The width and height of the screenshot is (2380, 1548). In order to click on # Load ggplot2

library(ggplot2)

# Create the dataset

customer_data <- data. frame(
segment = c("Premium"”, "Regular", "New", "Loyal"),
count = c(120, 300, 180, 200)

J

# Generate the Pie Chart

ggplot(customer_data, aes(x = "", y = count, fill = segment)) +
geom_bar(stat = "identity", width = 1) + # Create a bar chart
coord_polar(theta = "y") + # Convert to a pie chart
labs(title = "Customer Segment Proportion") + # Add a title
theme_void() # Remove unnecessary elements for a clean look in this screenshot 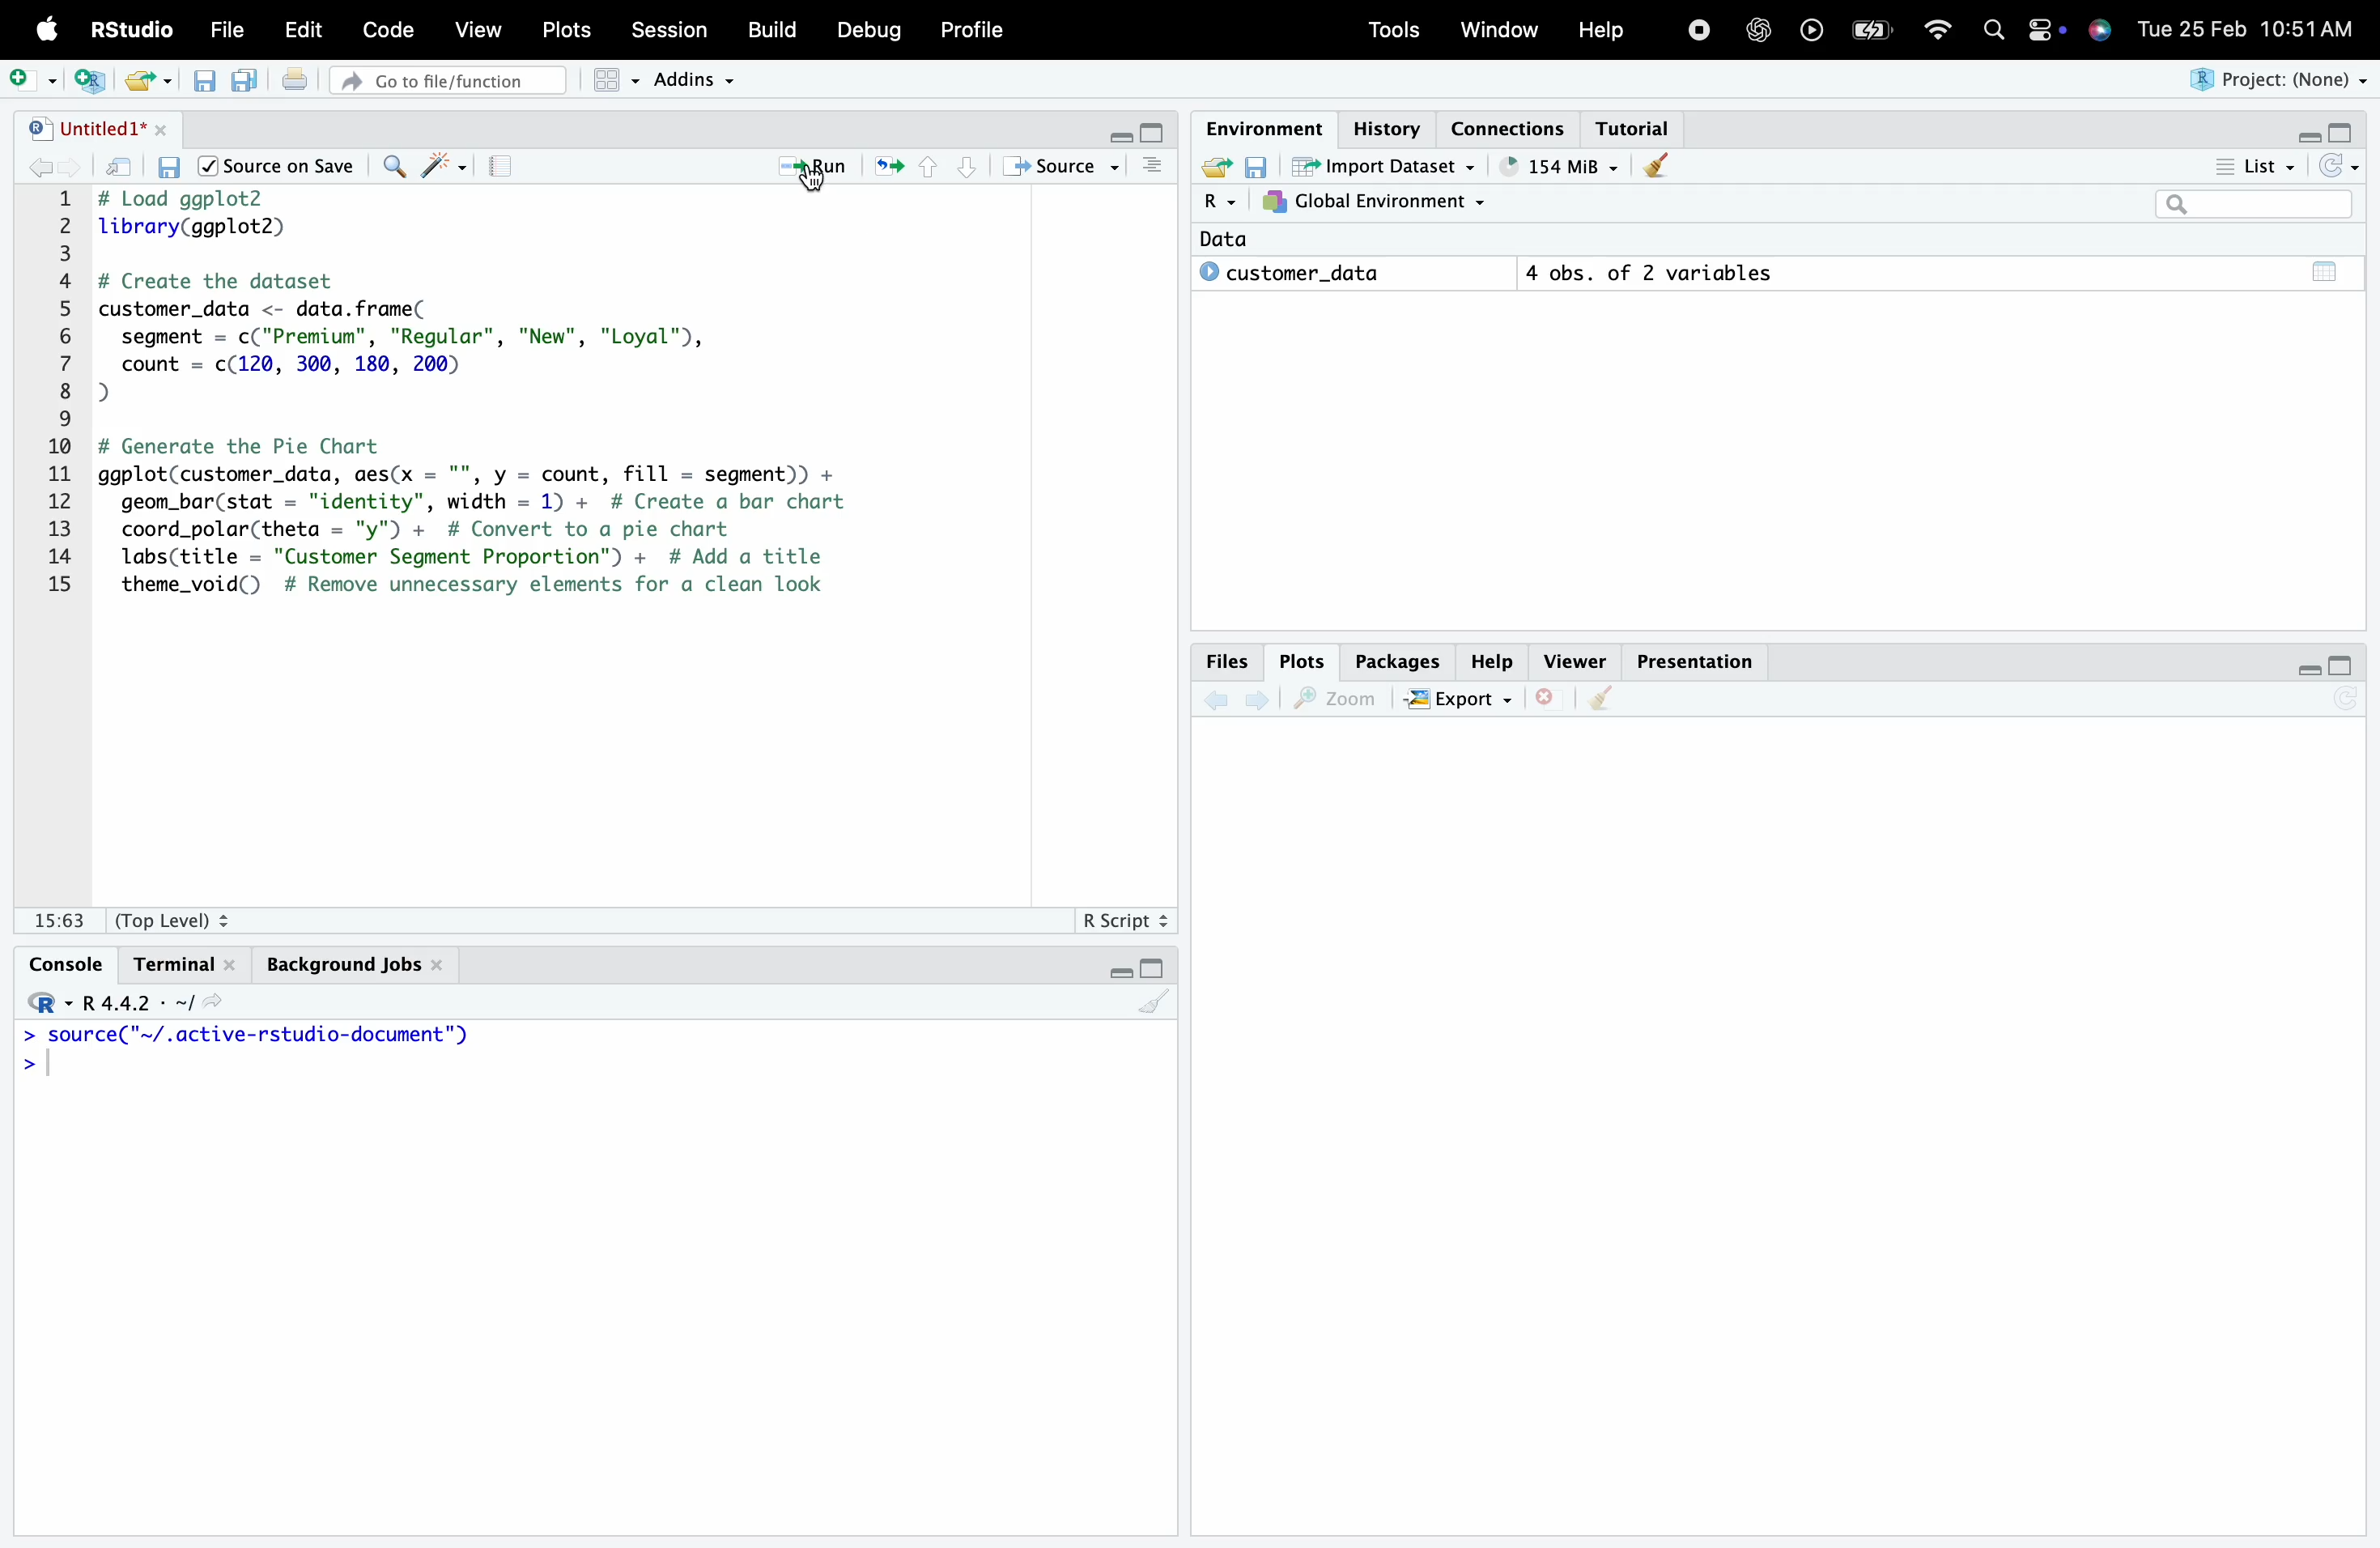, I will do `click(552, 406)`.